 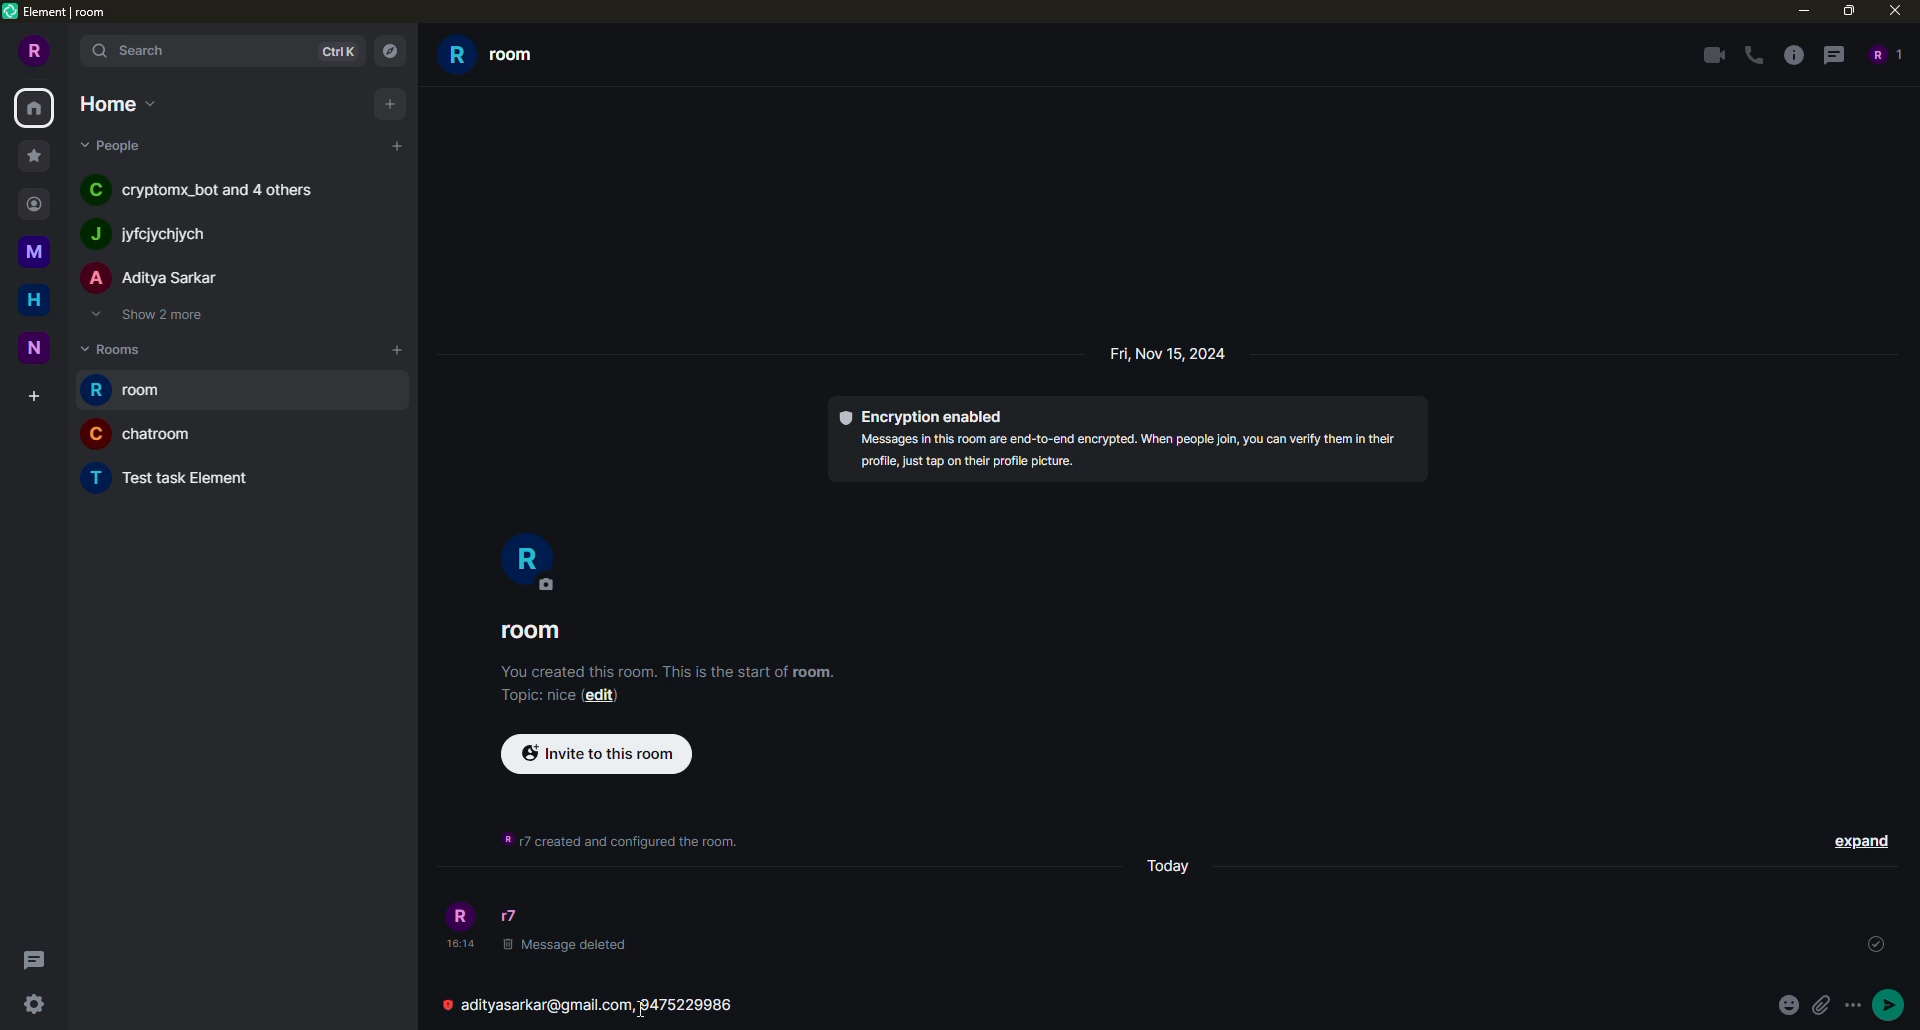 What do you see at coordinates (1168, 868) in the screenshot?
I see `day` at bounding box center [1168, 868].